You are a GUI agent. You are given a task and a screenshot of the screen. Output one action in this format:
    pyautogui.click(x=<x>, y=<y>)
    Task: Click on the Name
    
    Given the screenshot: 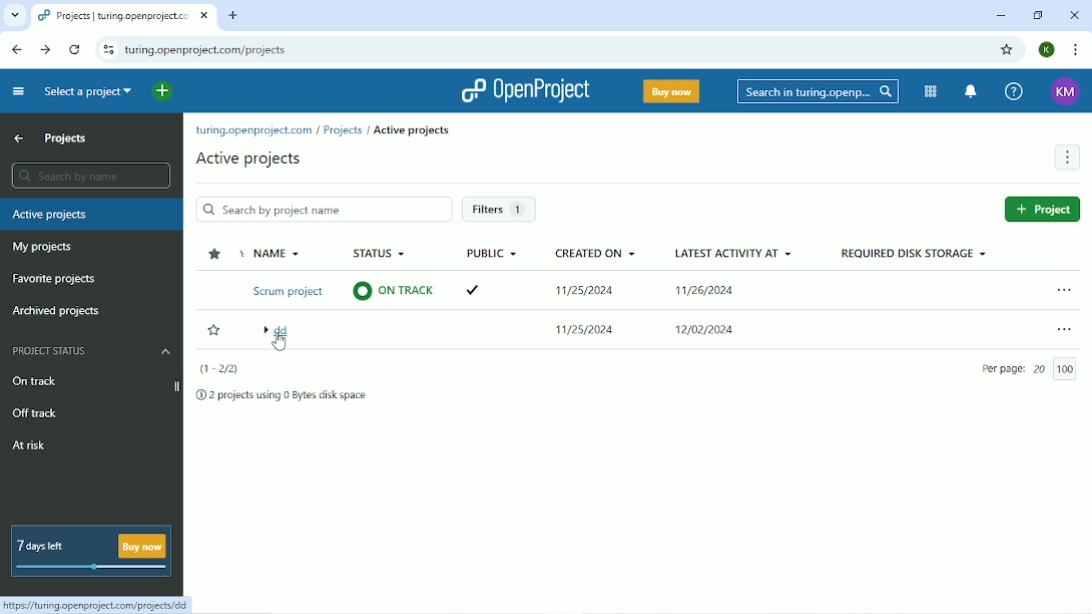 What is the action you would take?
    pyautogui.click(x=285, y=296)
    